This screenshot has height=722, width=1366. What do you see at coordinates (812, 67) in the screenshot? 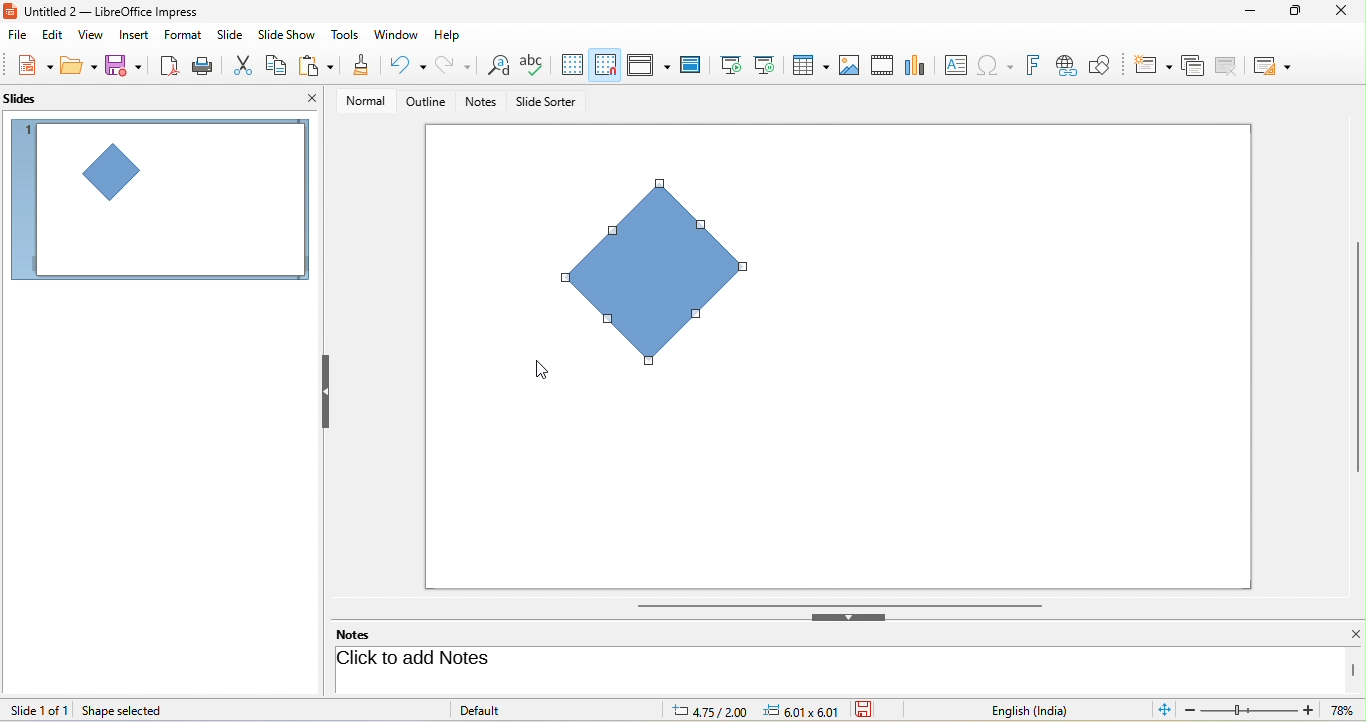
I see `table` at bounding box center [812, 67].